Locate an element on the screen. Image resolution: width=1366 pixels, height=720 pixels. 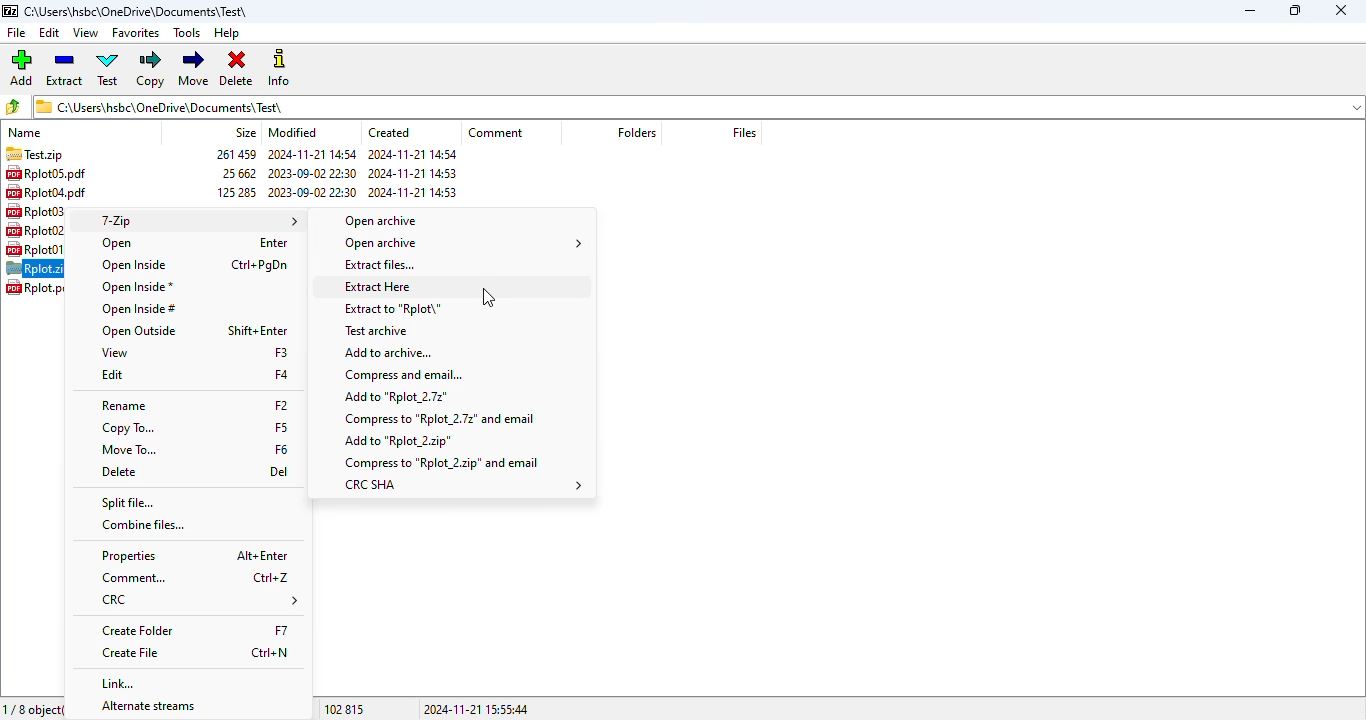
logo is located at coordinates (11, 11).